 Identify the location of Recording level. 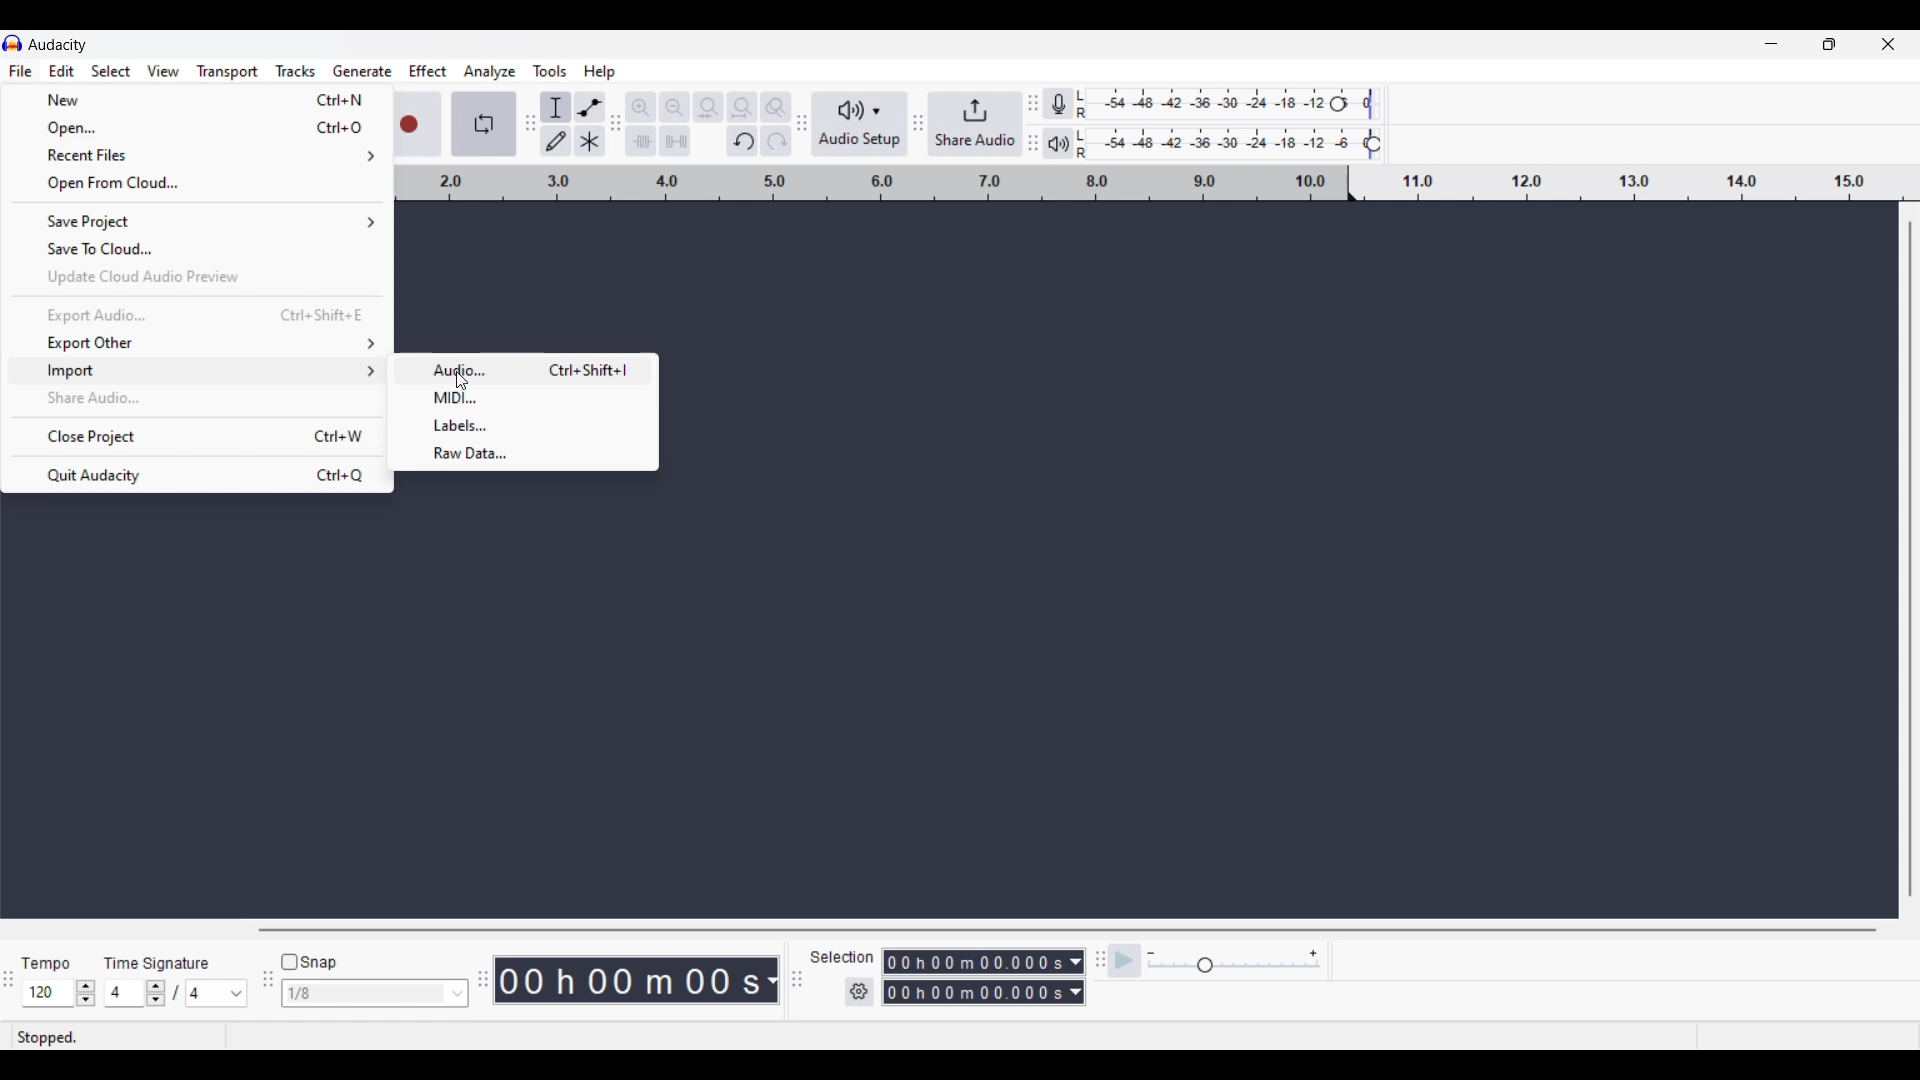
(1240, 106).